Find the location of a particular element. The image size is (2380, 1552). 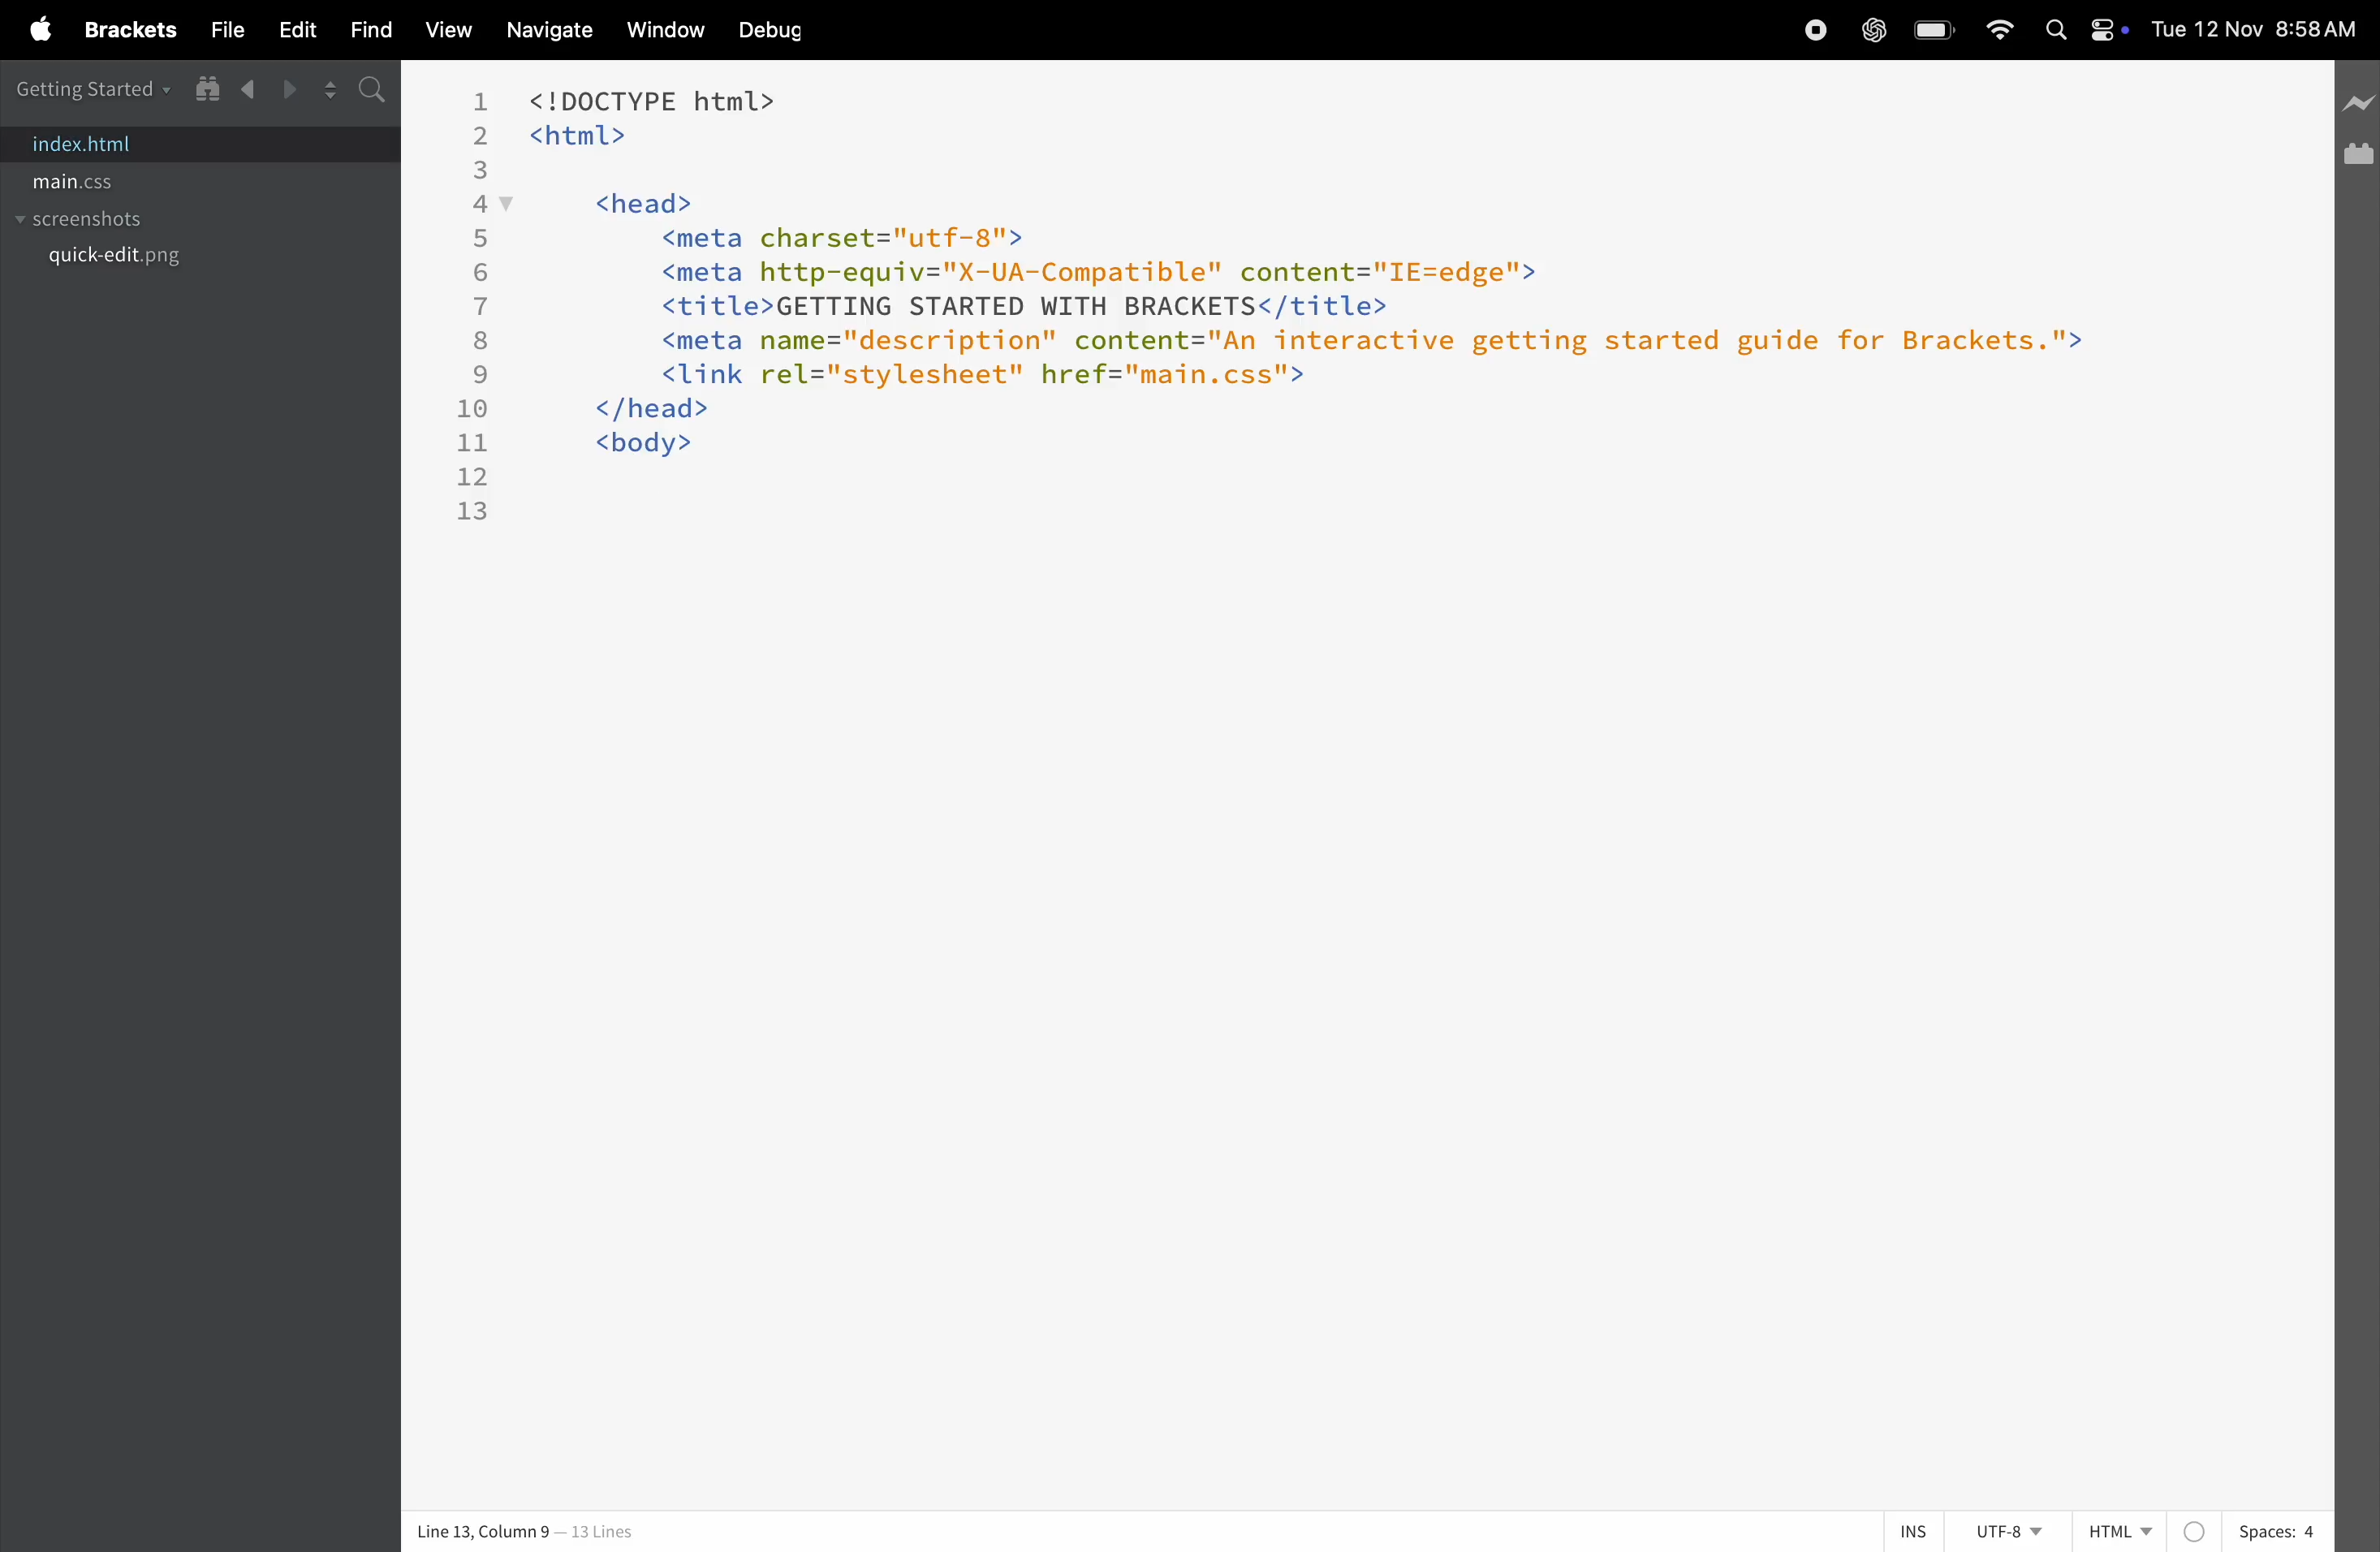

navigate is located at coordinates (548, 31).